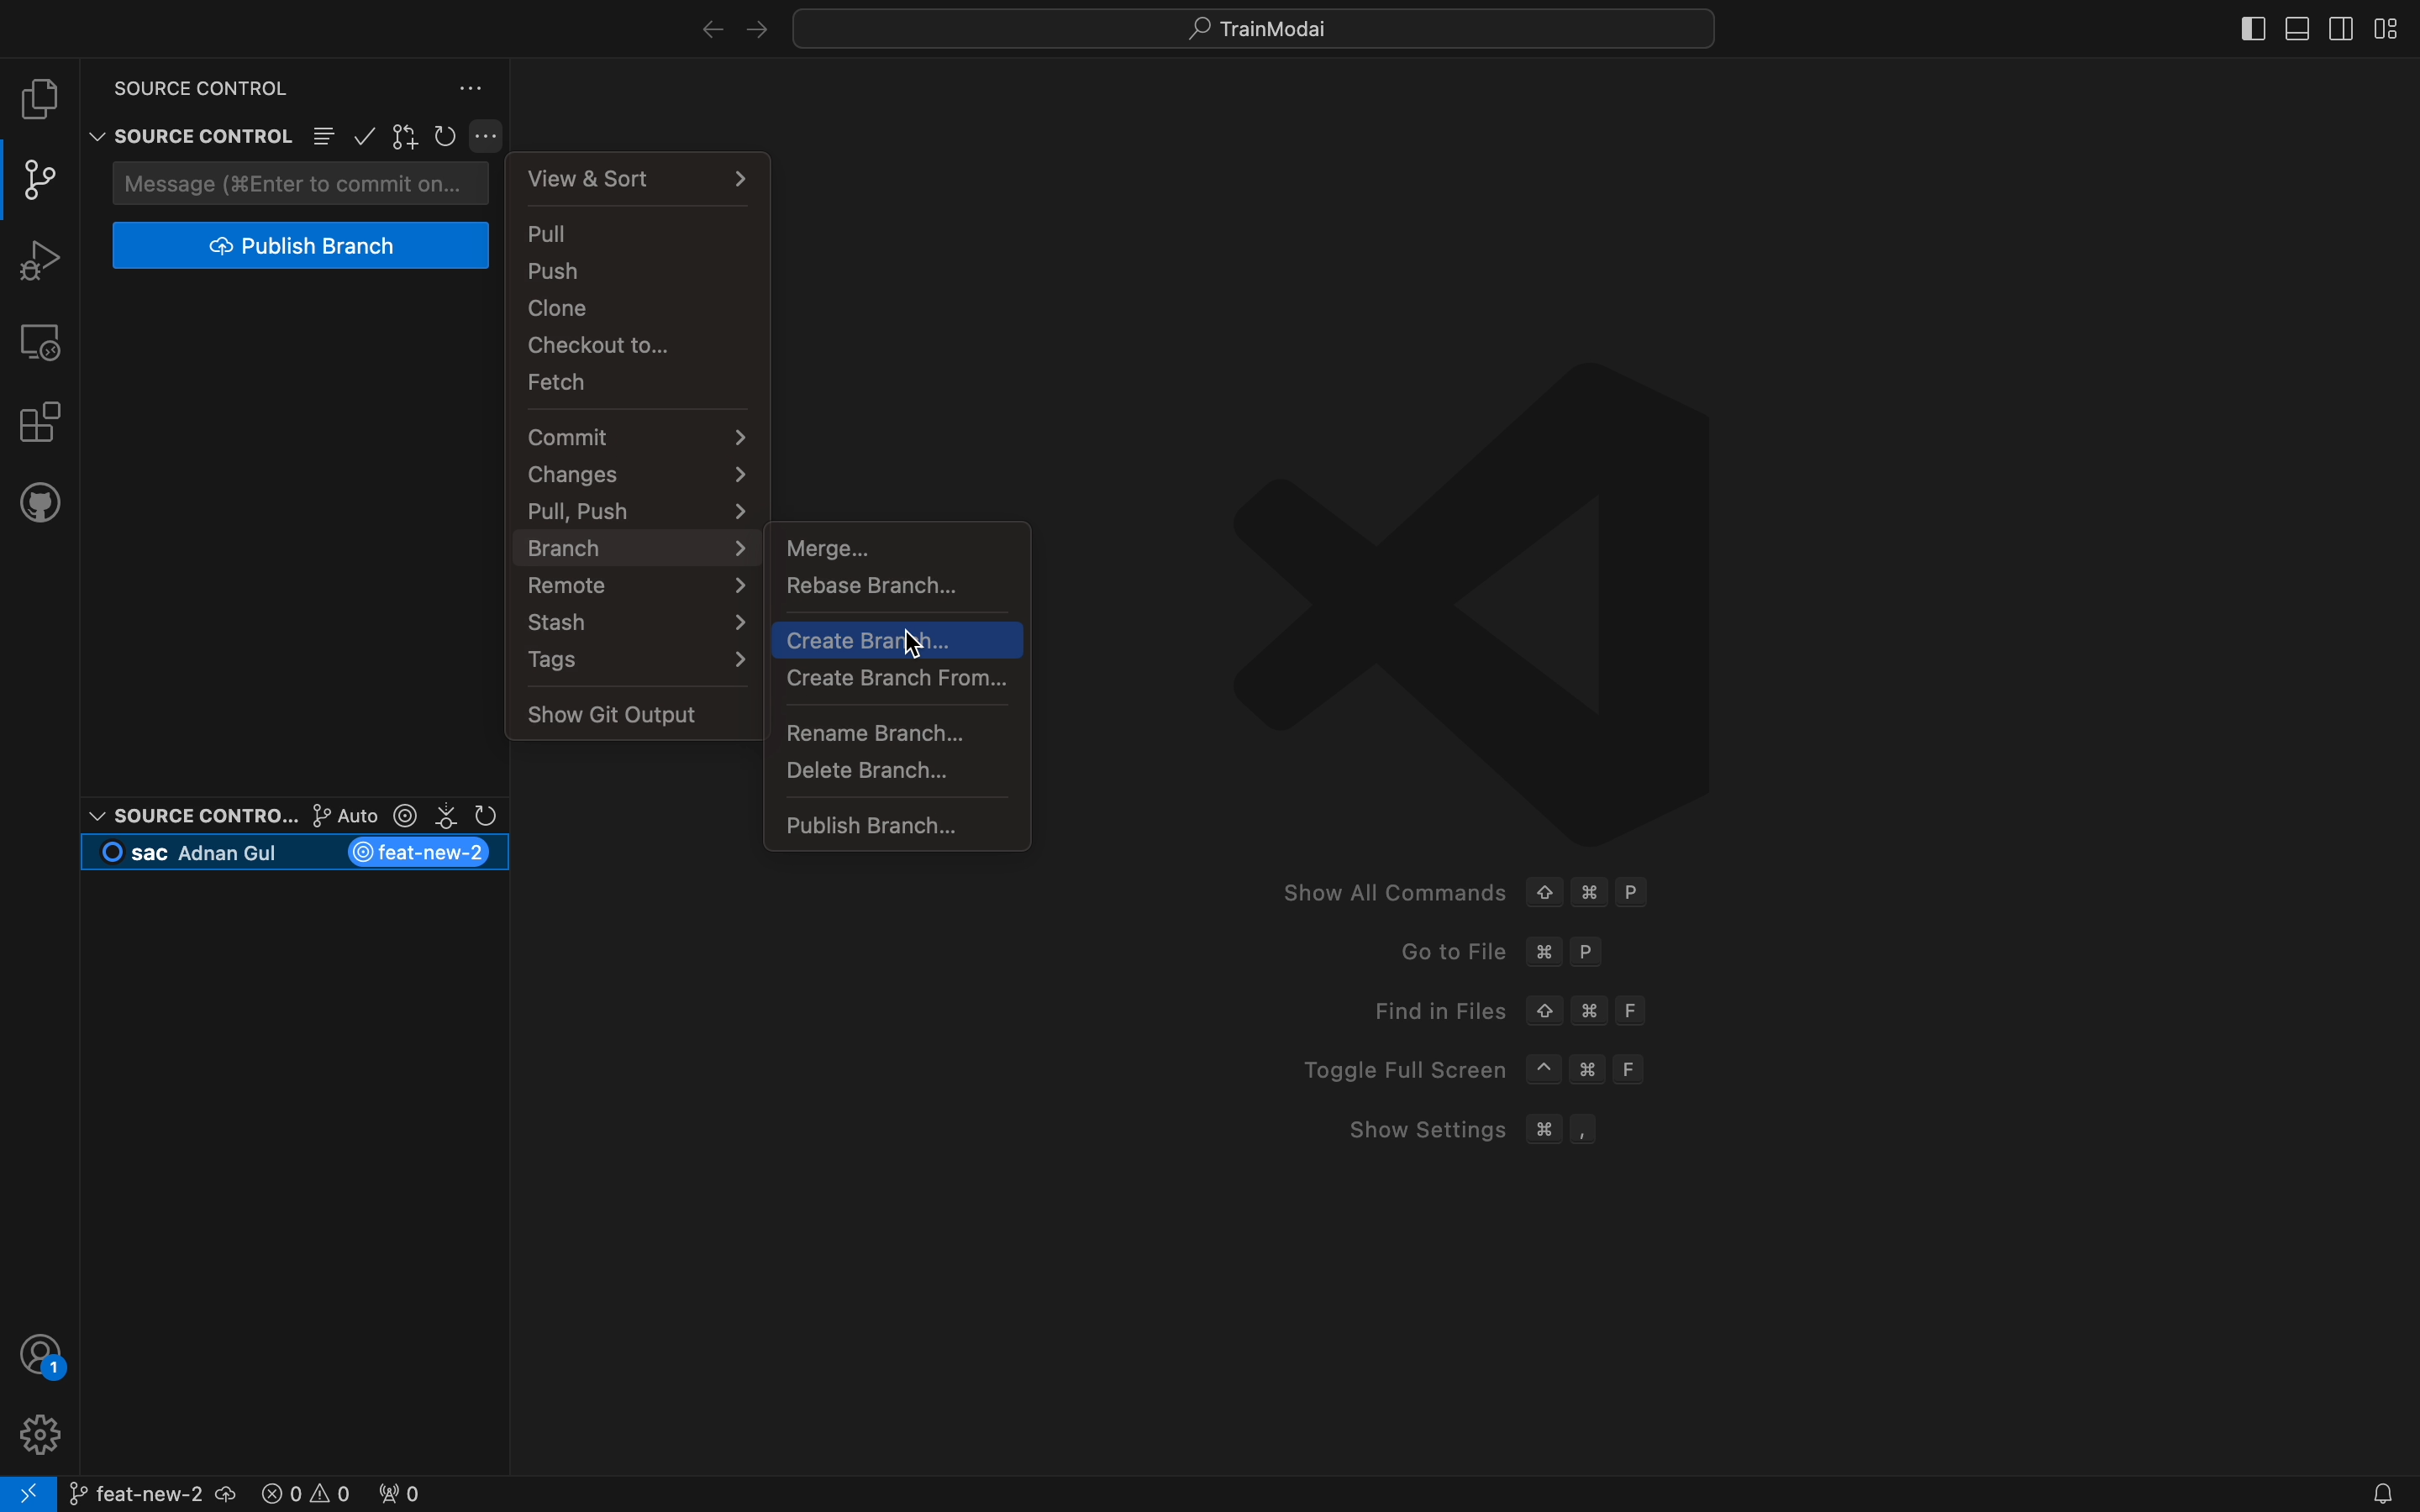  Describe the element at coordinates (38, 419) in the screenshot. I see `extensions` at that location.